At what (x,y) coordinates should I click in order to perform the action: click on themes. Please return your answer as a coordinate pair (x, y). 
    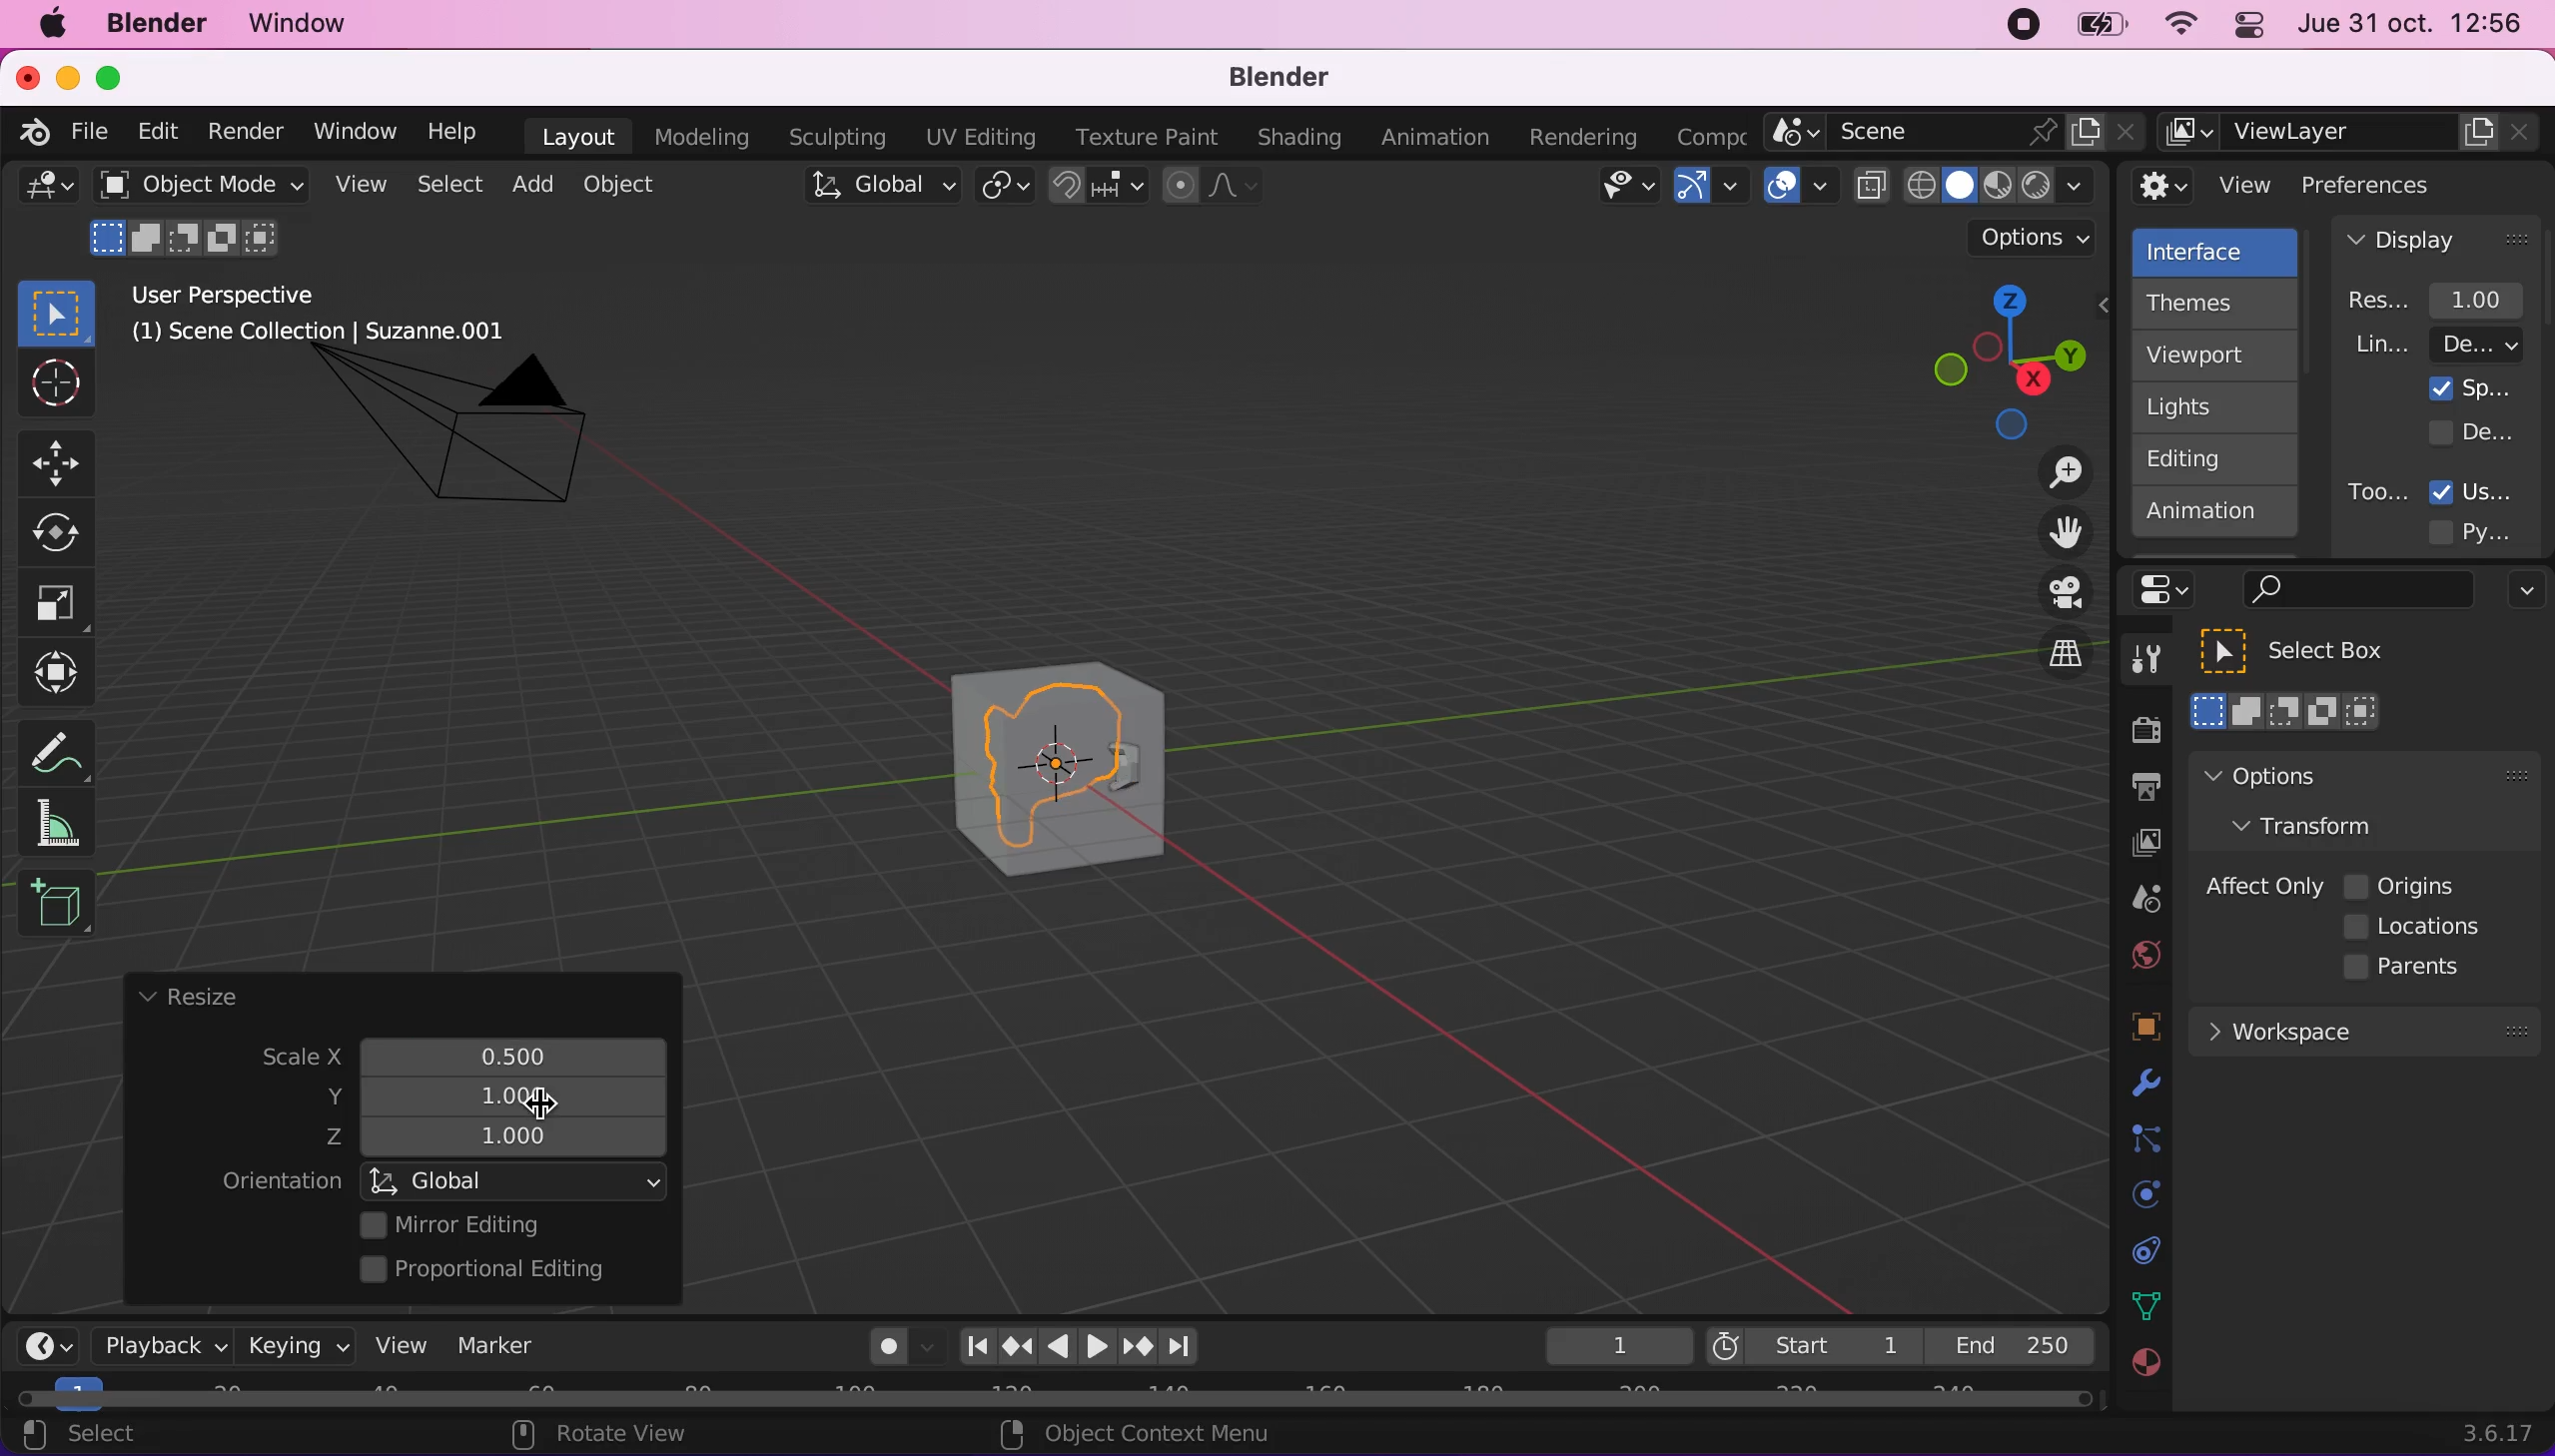
    Looking at the image, I should click on (2212, 303).